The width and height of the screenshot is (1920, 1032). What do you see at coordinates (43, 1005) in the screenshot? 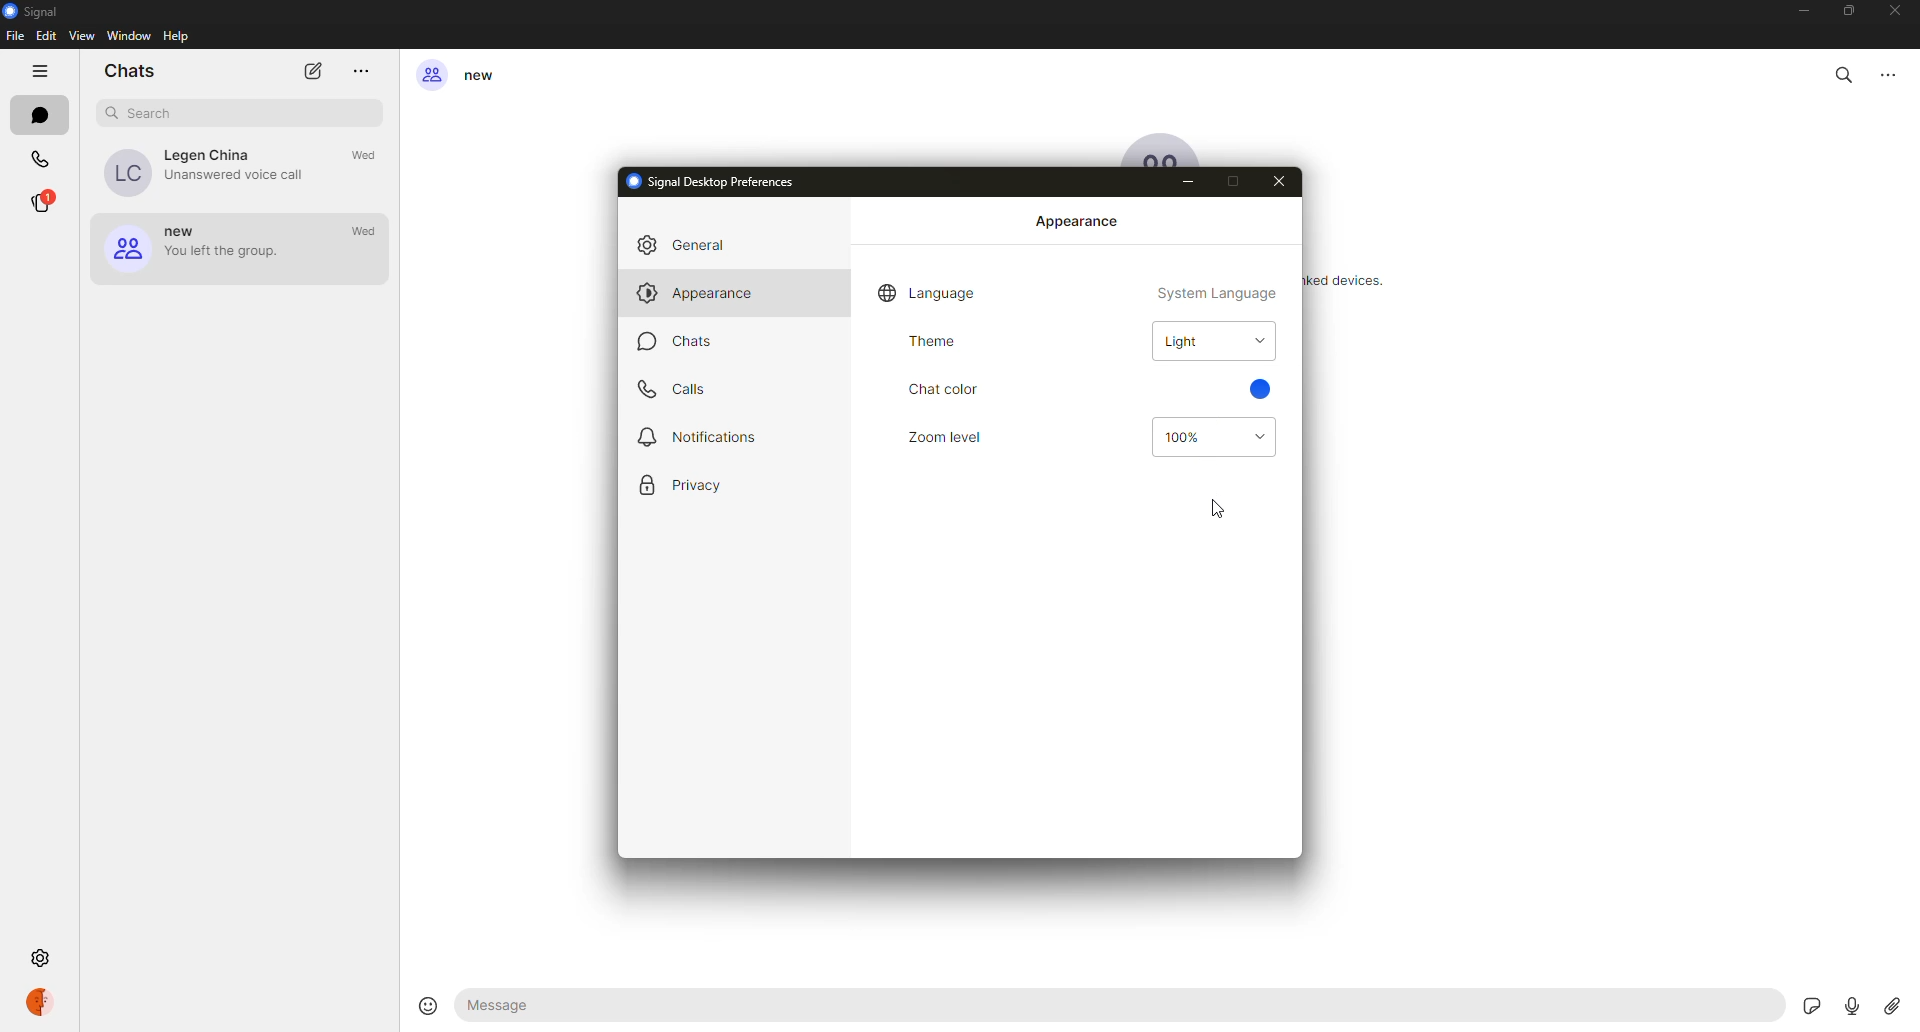
I see `profile` at bounding box center [43, 1005].